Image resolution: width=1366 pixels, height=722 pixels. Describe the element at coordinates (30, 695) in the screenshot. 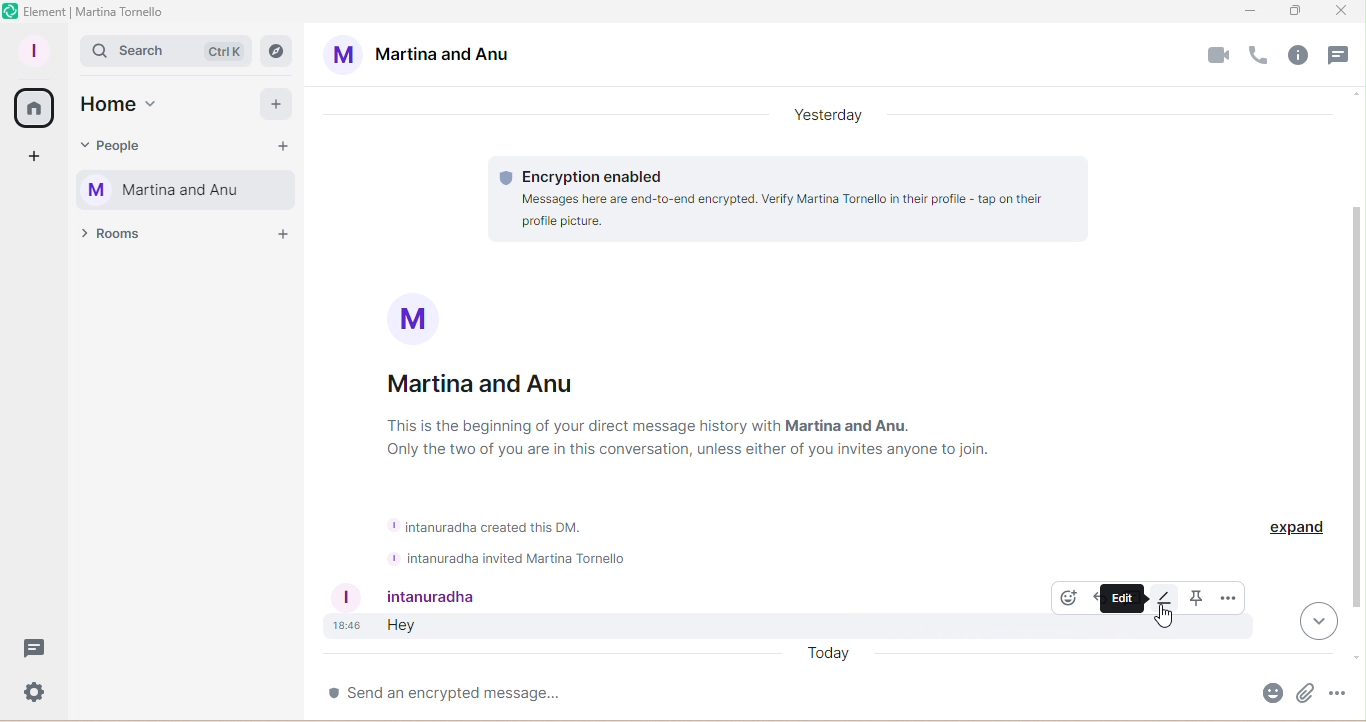

I see `Quick settings` at that location.